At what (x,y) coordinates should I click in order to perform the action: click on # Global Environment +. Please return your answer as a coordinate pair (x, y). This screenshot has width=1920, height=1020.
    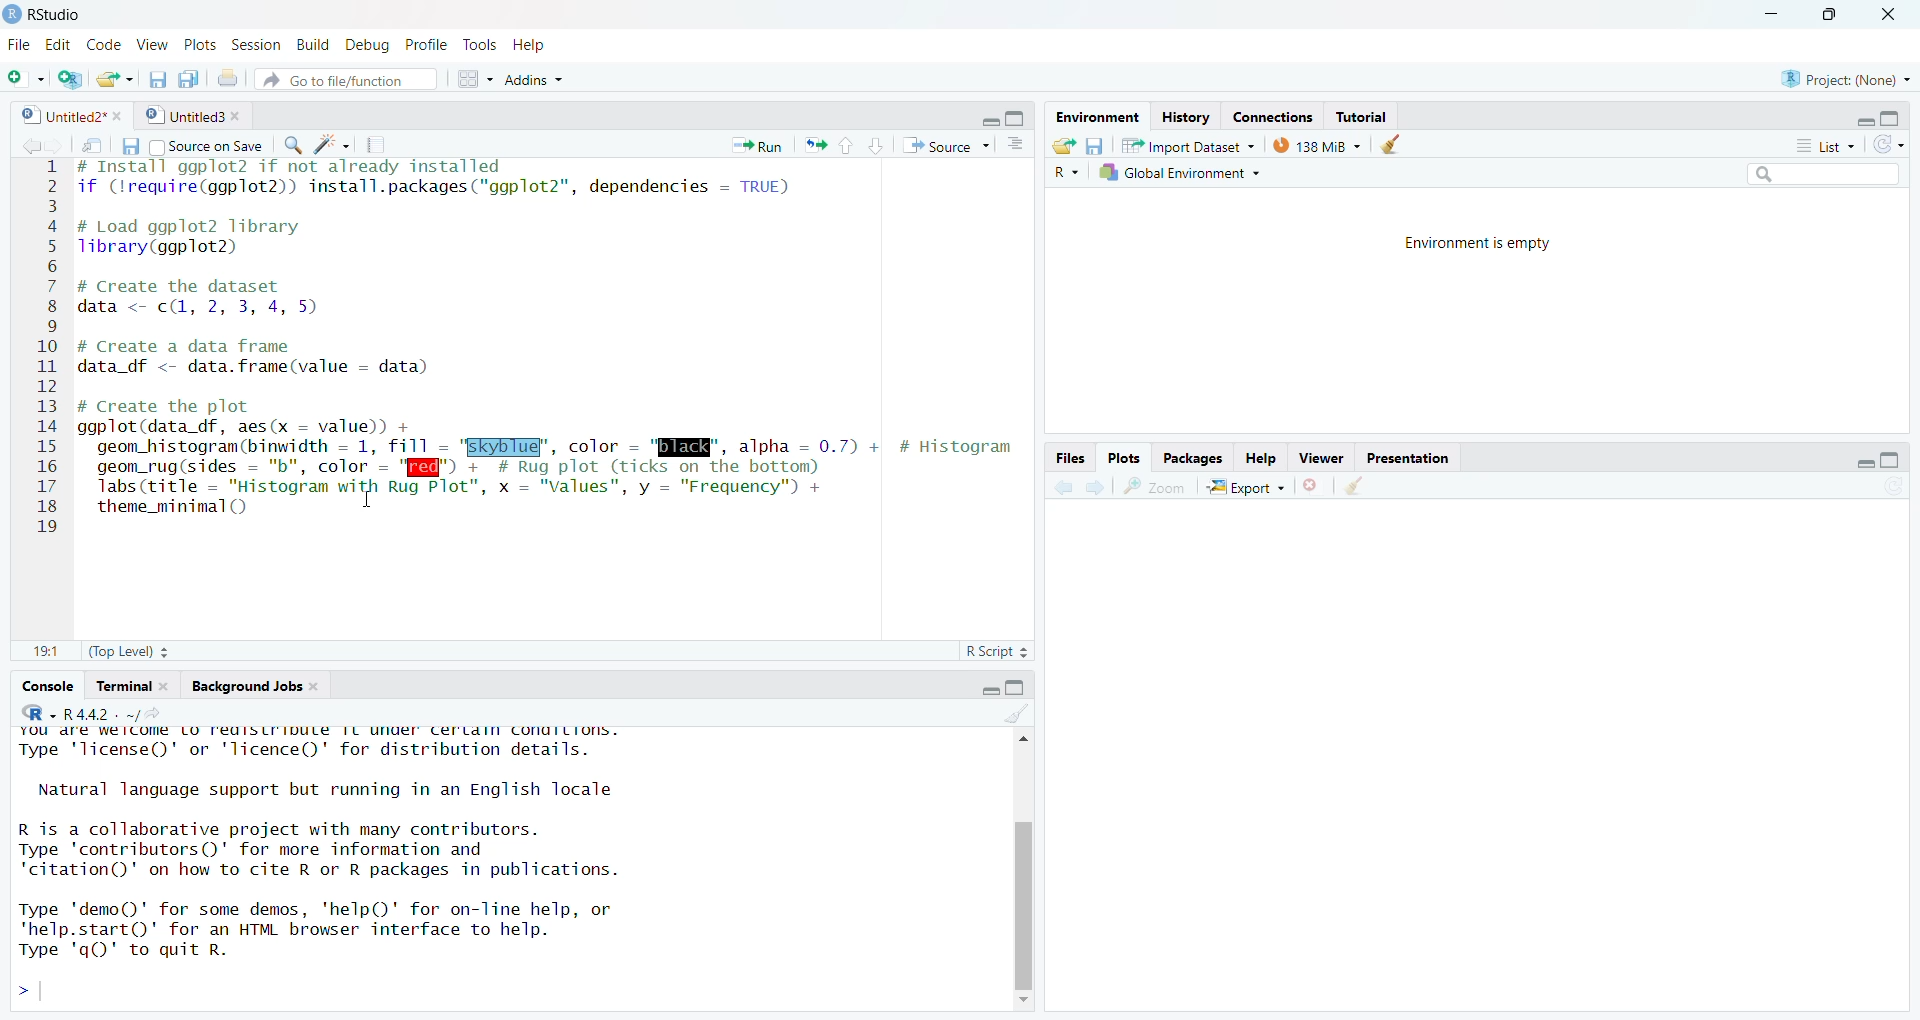
    Looking at the image, I should click on (1178, 170).